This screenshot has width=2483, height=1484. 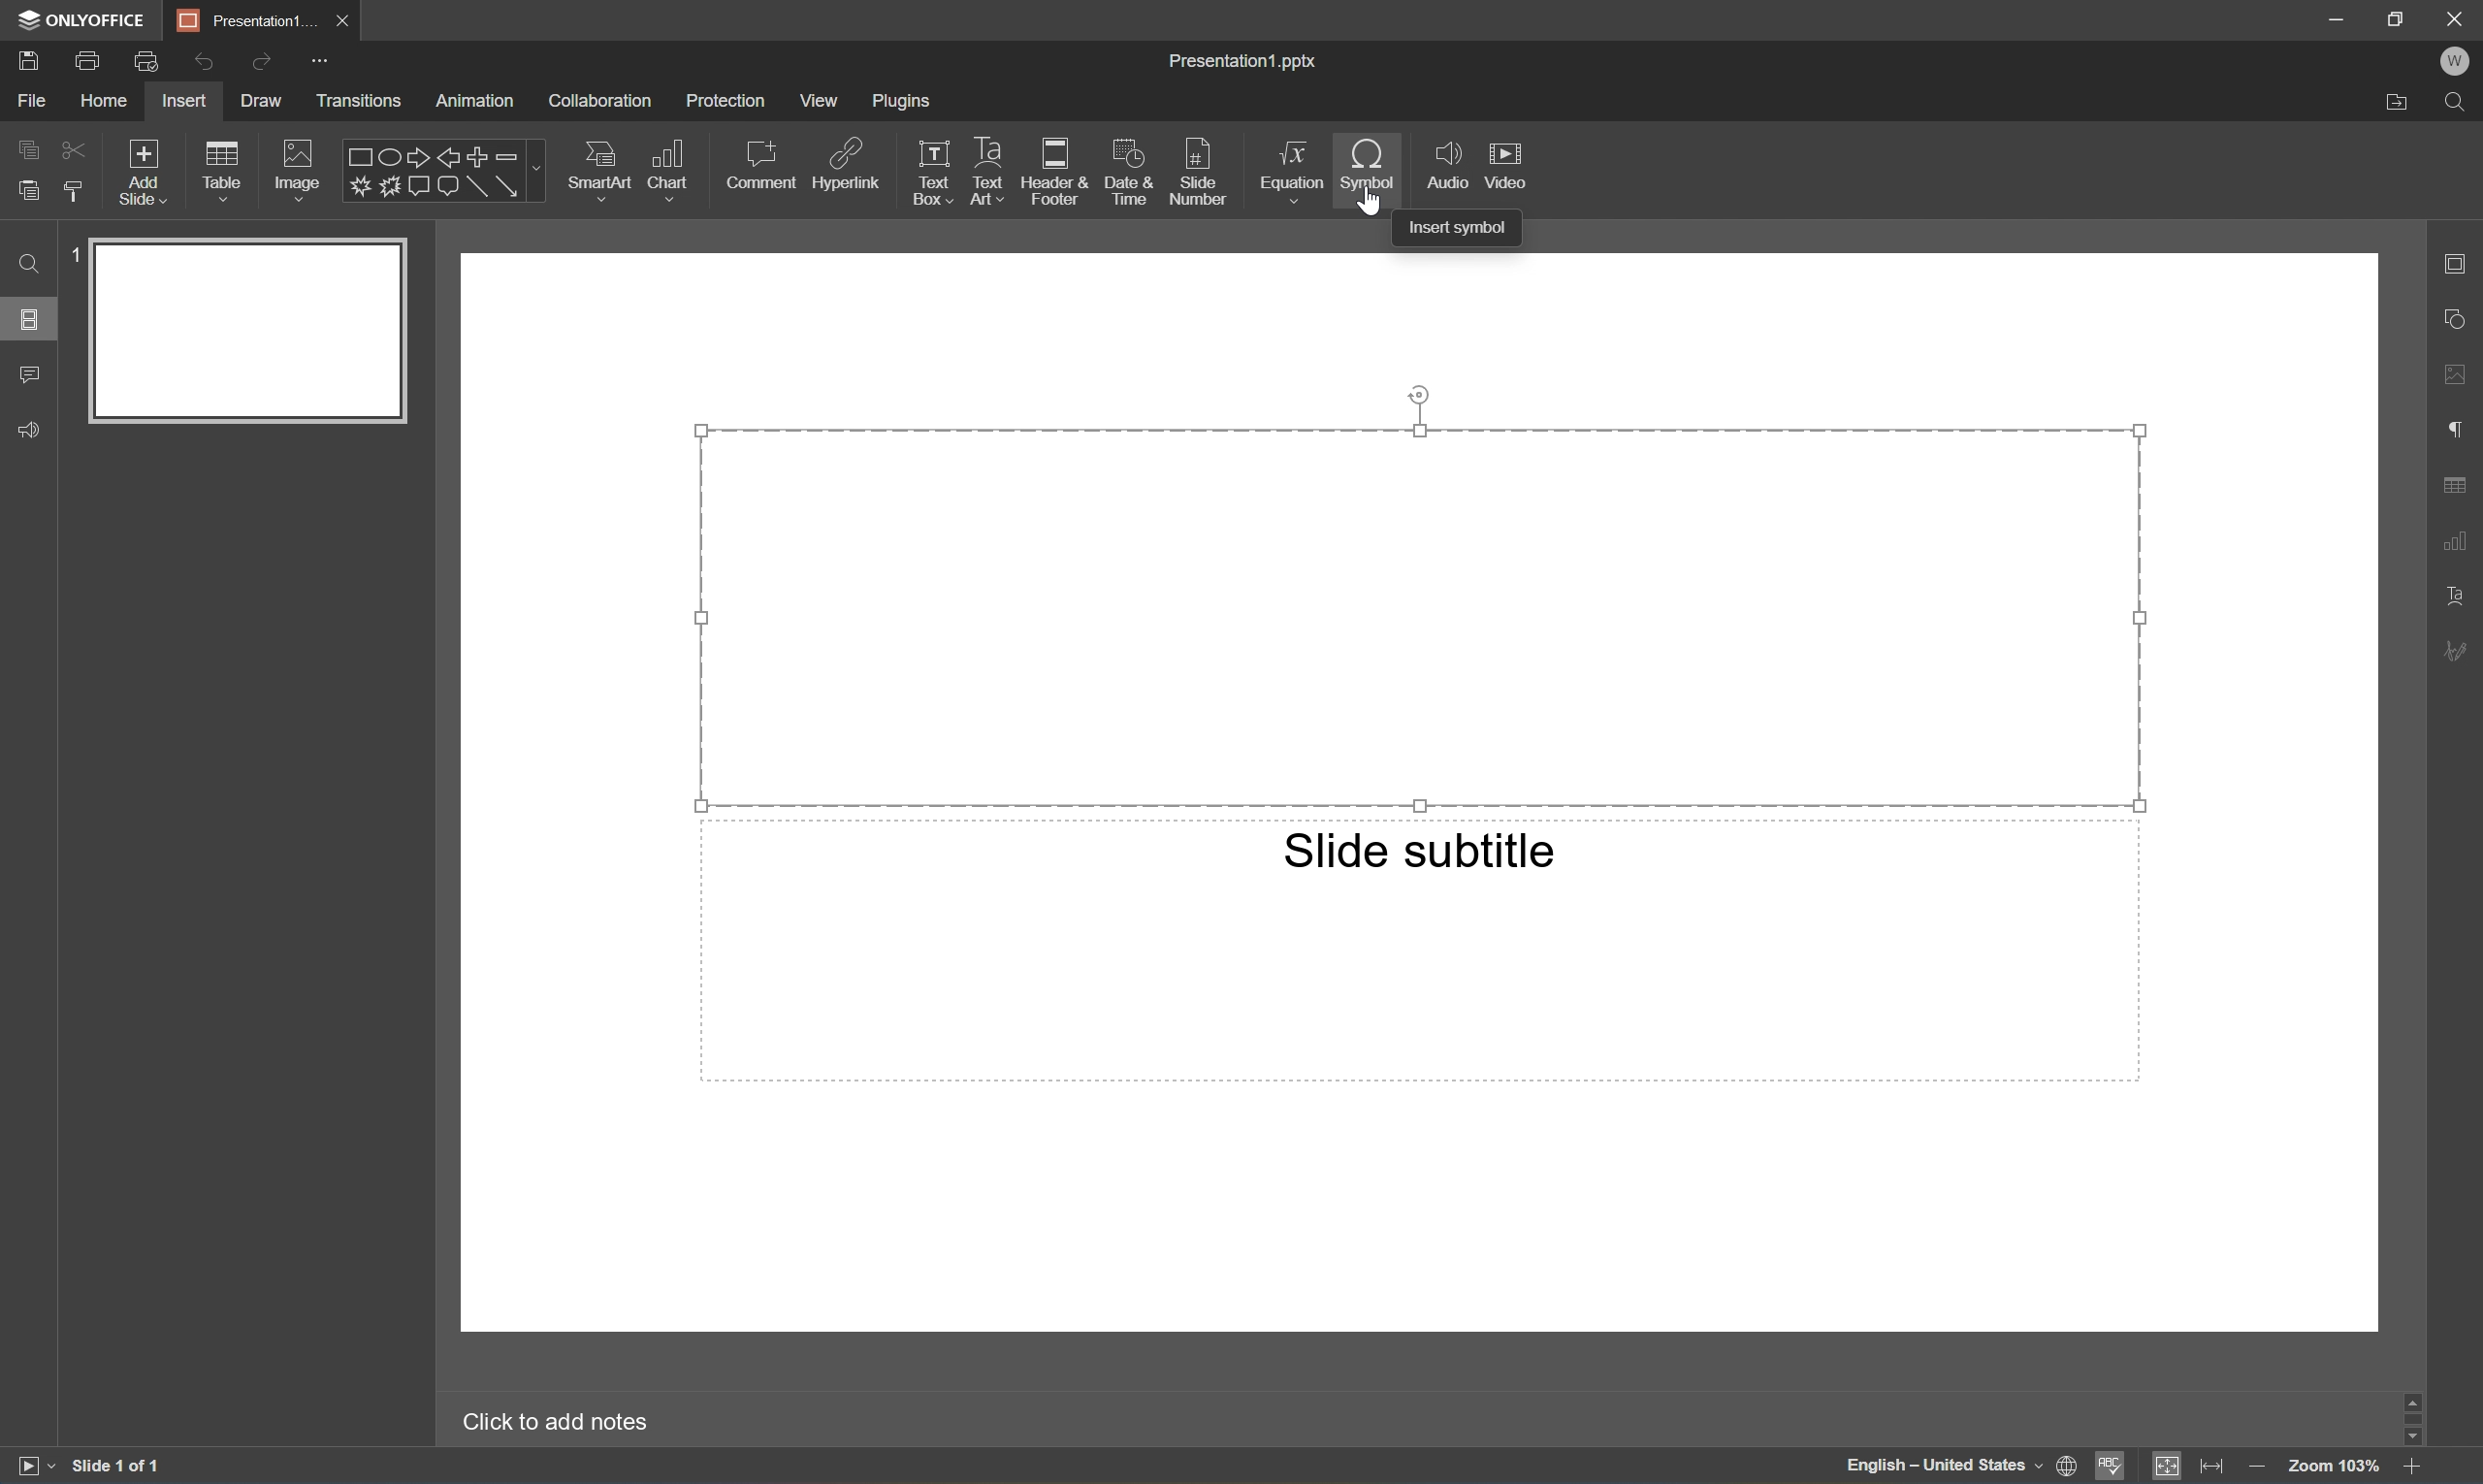 I want to click on mouse pointer, so click(x=1377, y=209).